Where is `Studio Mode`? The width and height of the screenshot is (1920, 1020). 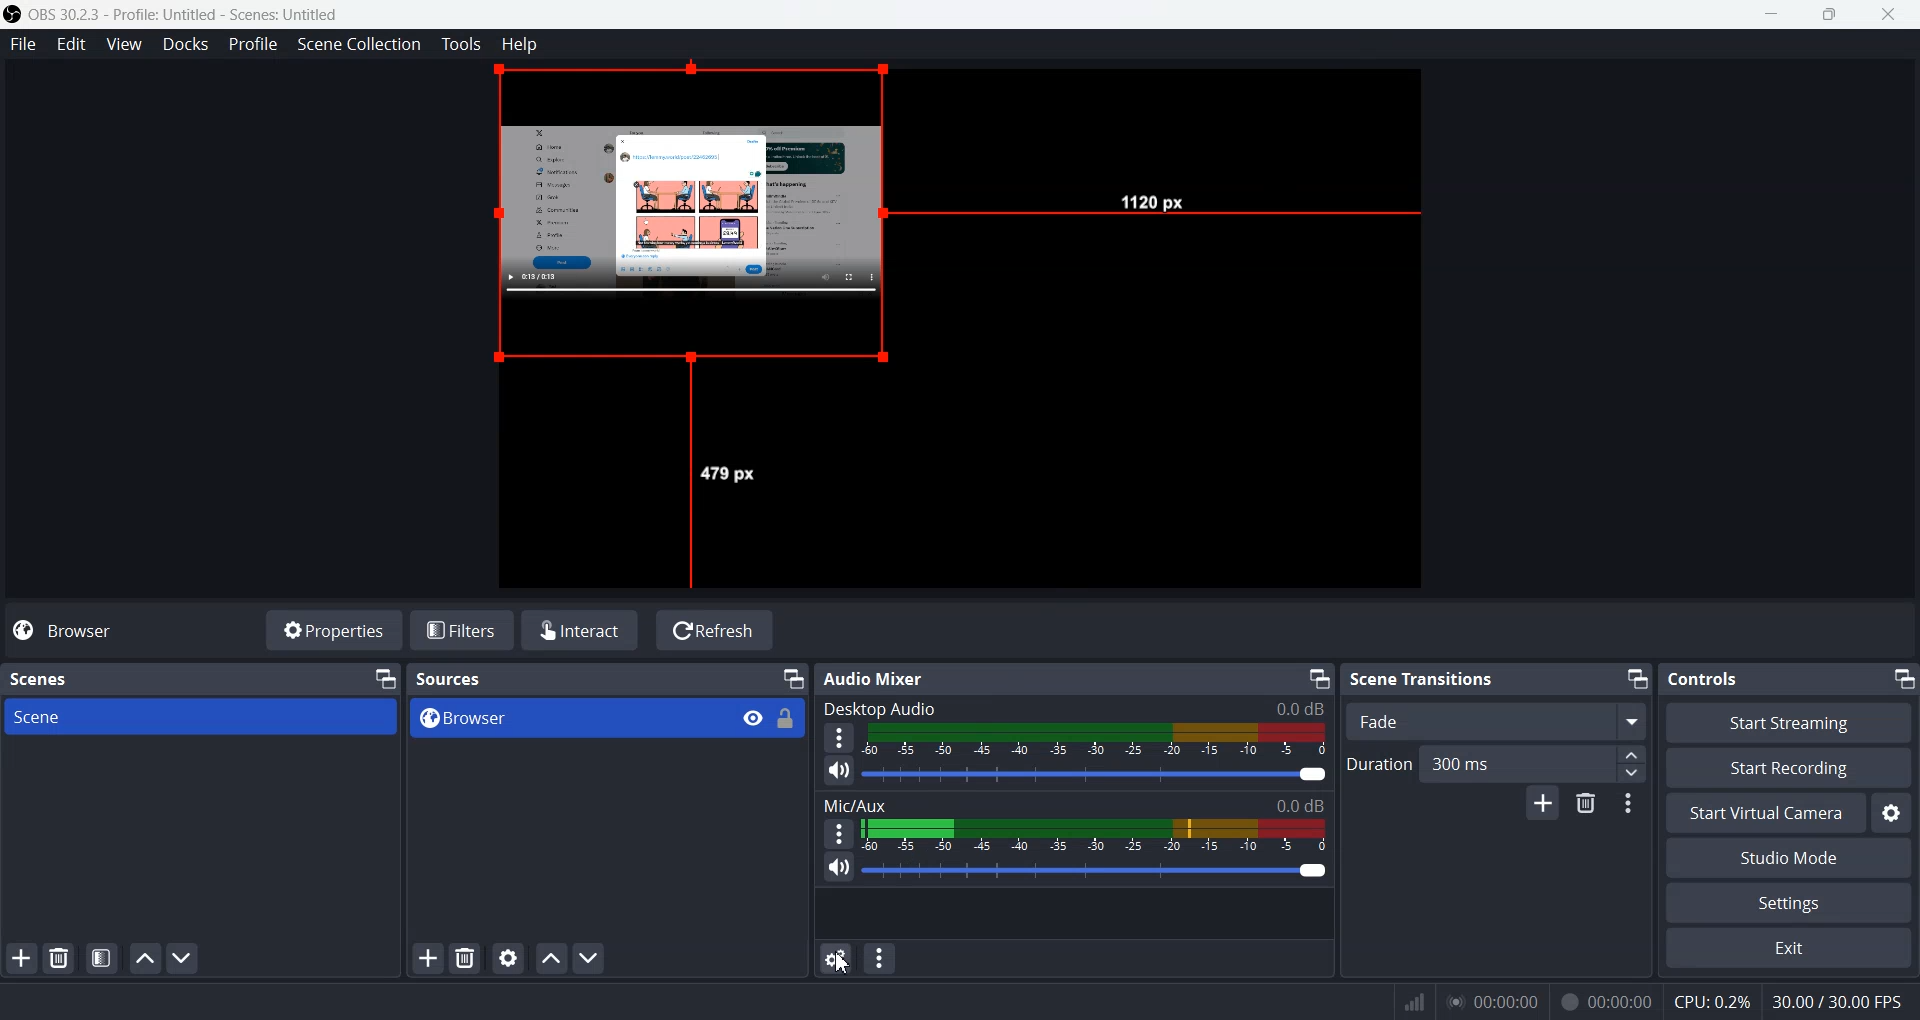 Studio Mode is located at coordinates (1788, 859).